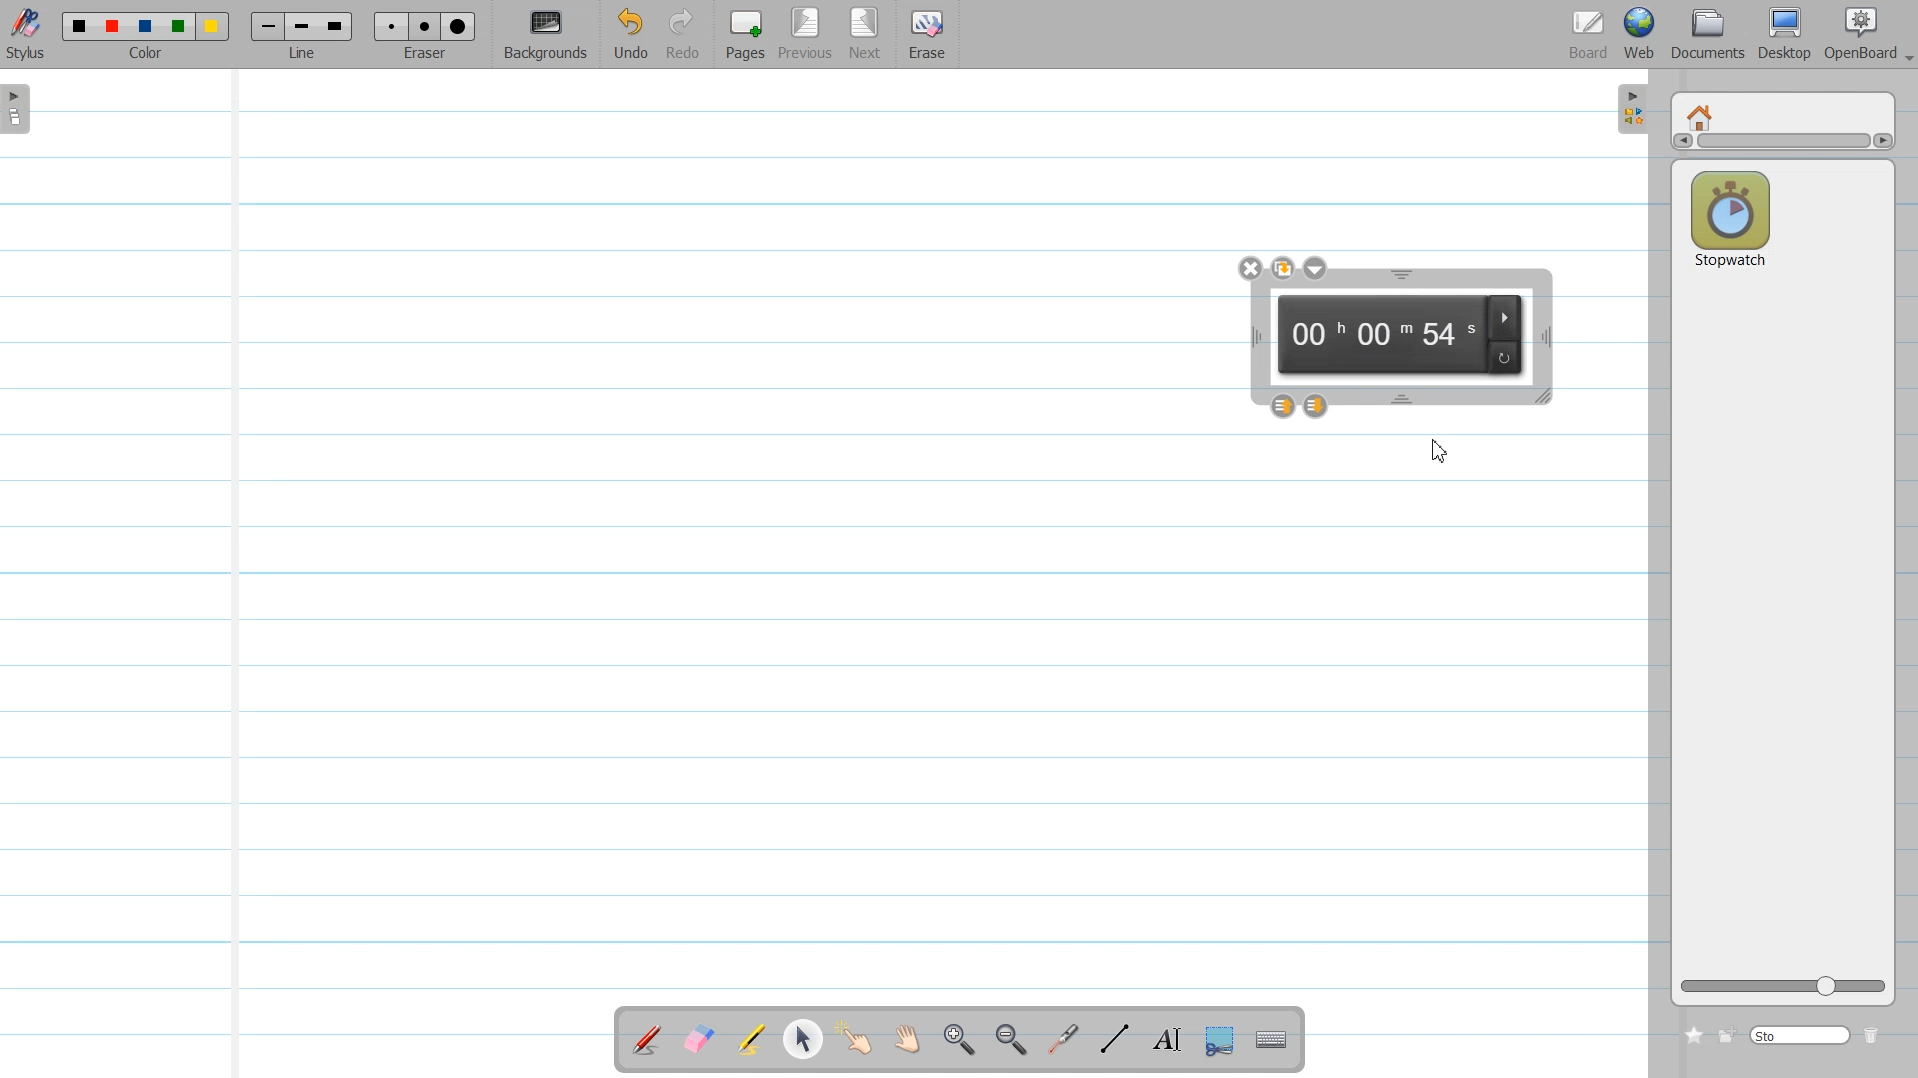  I want to click on Desktop, so click(1785, 34).